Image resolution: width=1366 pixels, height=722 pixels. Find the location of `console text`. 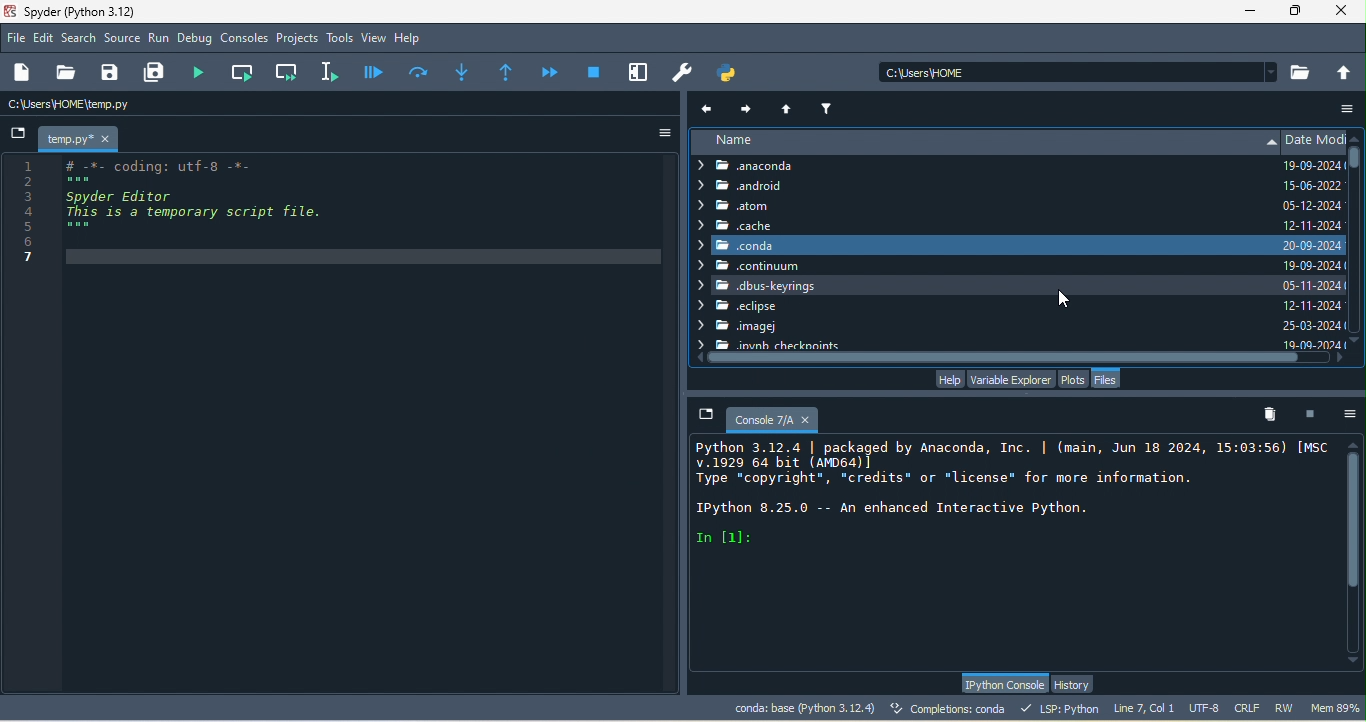

console text is located at coordinates (1008, 495).